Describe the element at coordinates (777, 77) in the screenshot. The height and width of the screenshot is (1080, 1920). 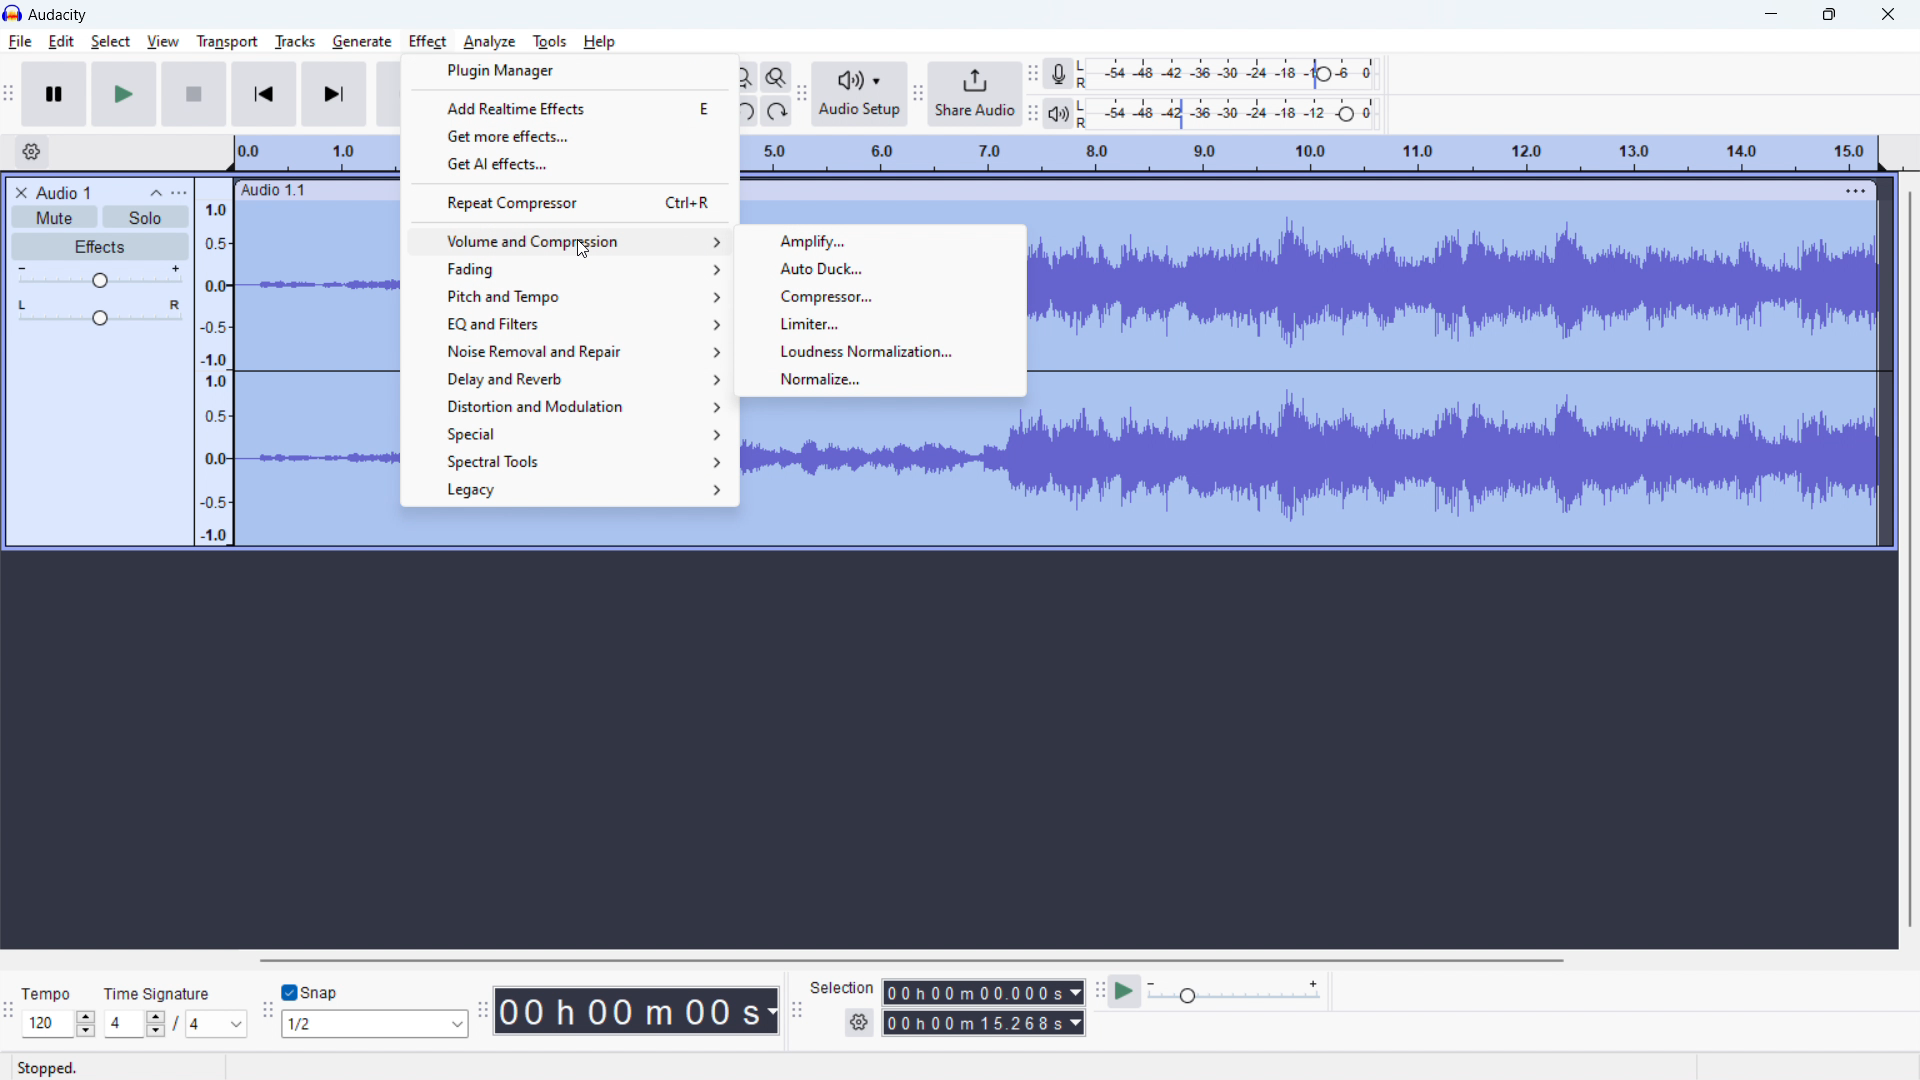
I see `toggle zoom` at that location.